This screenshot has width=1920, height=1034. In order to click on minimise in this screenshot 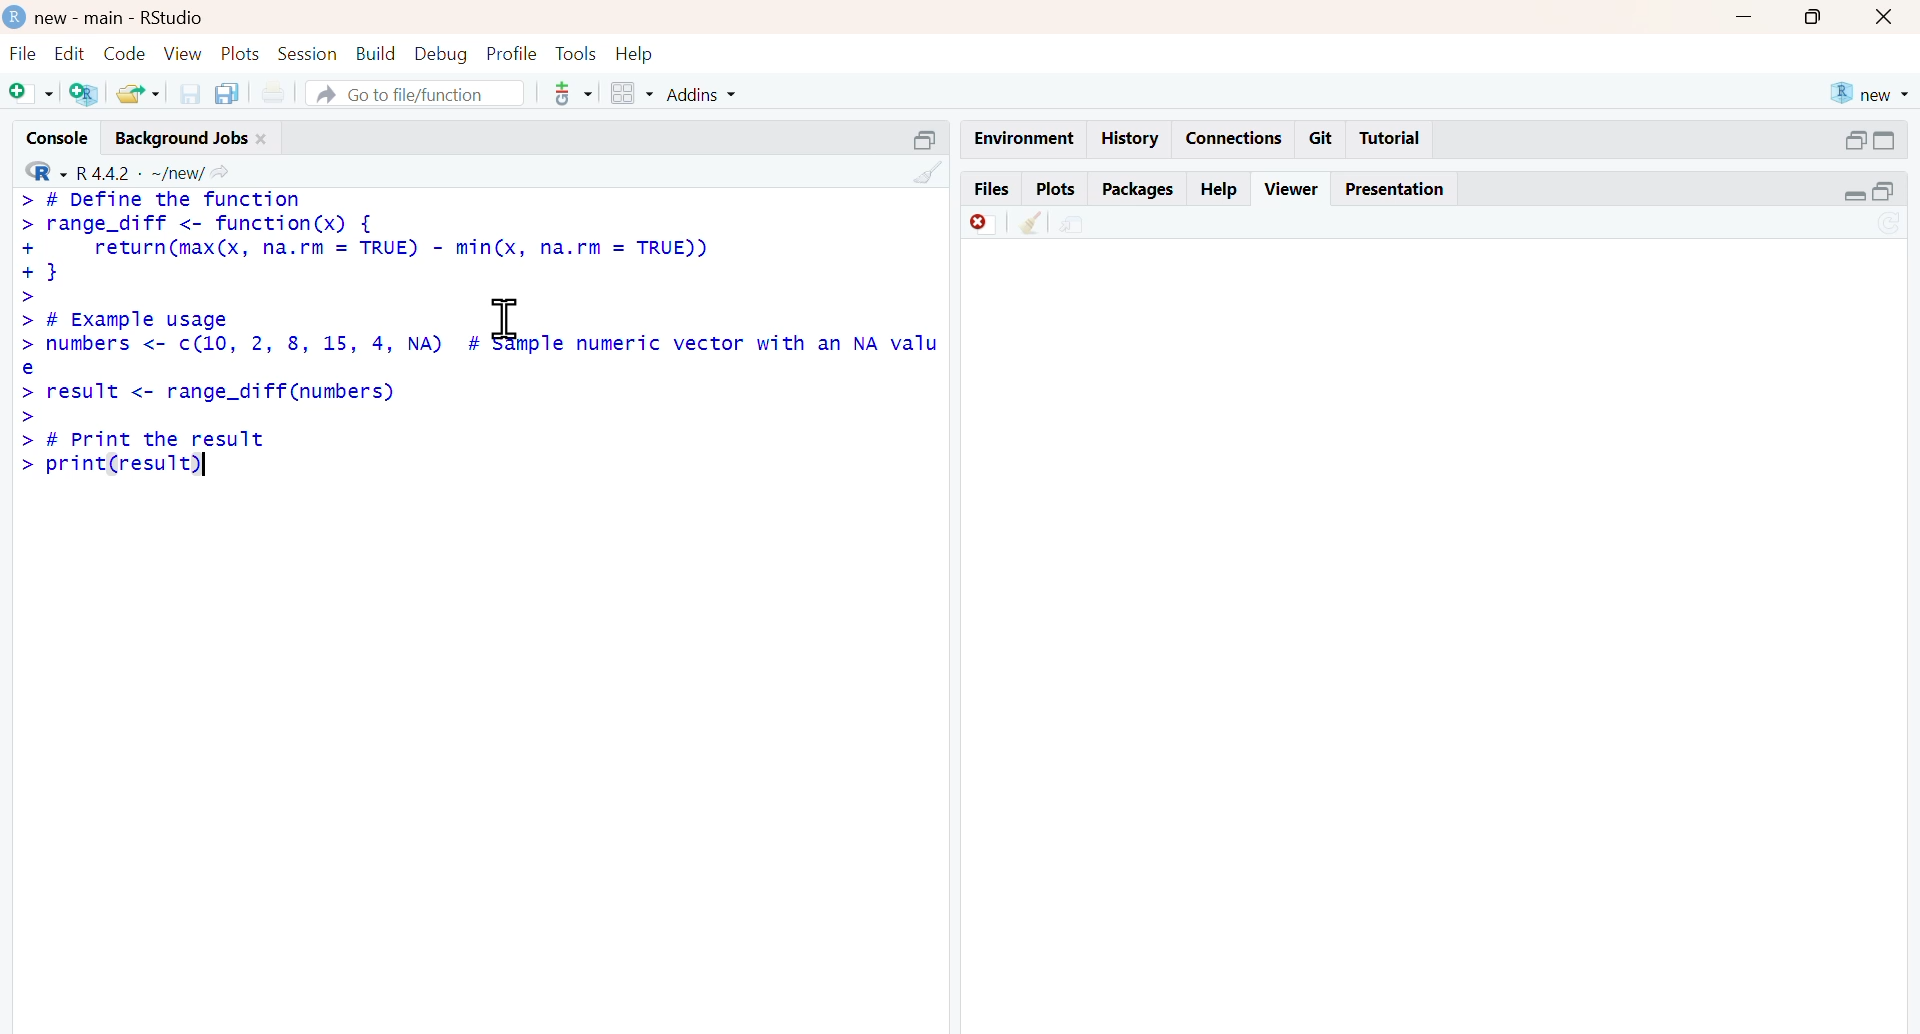, I will do `click(1745, 16)`.